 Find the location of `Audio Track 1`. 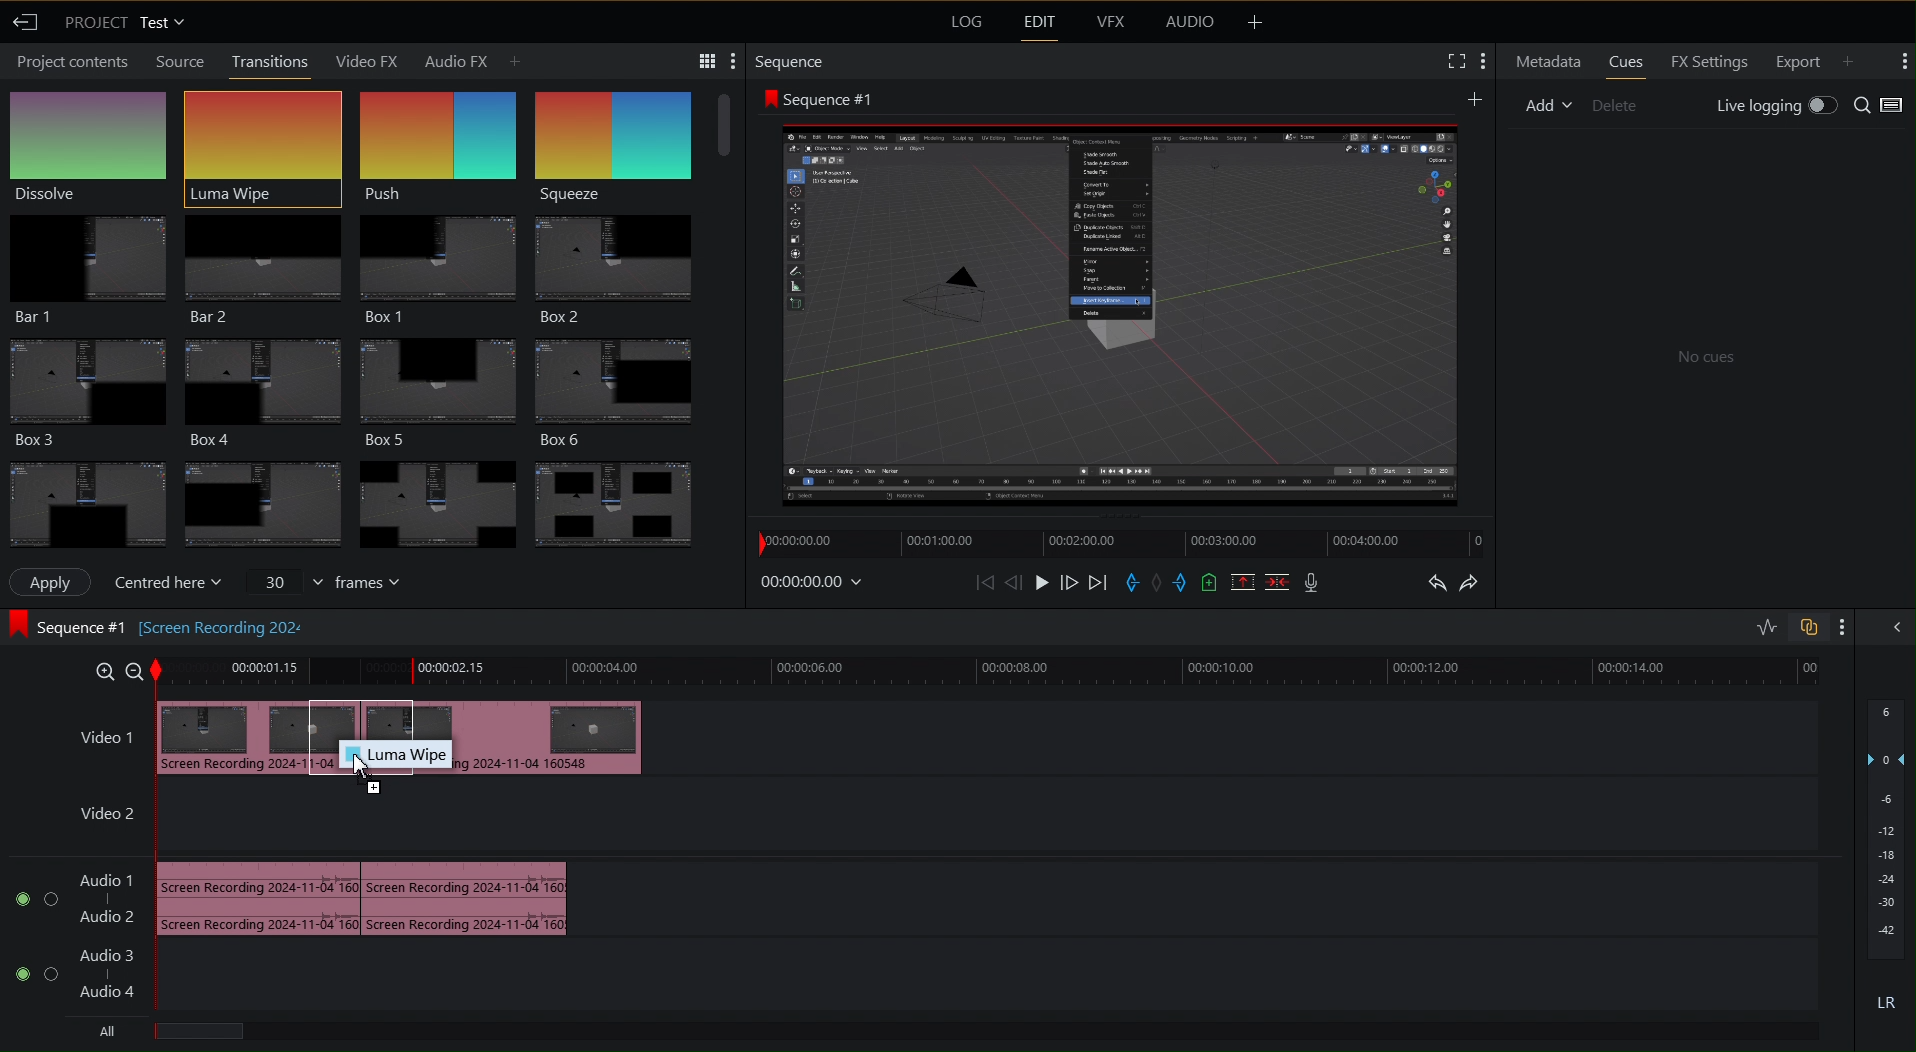

Audio Track 1 is located at coordinates (403, 896).